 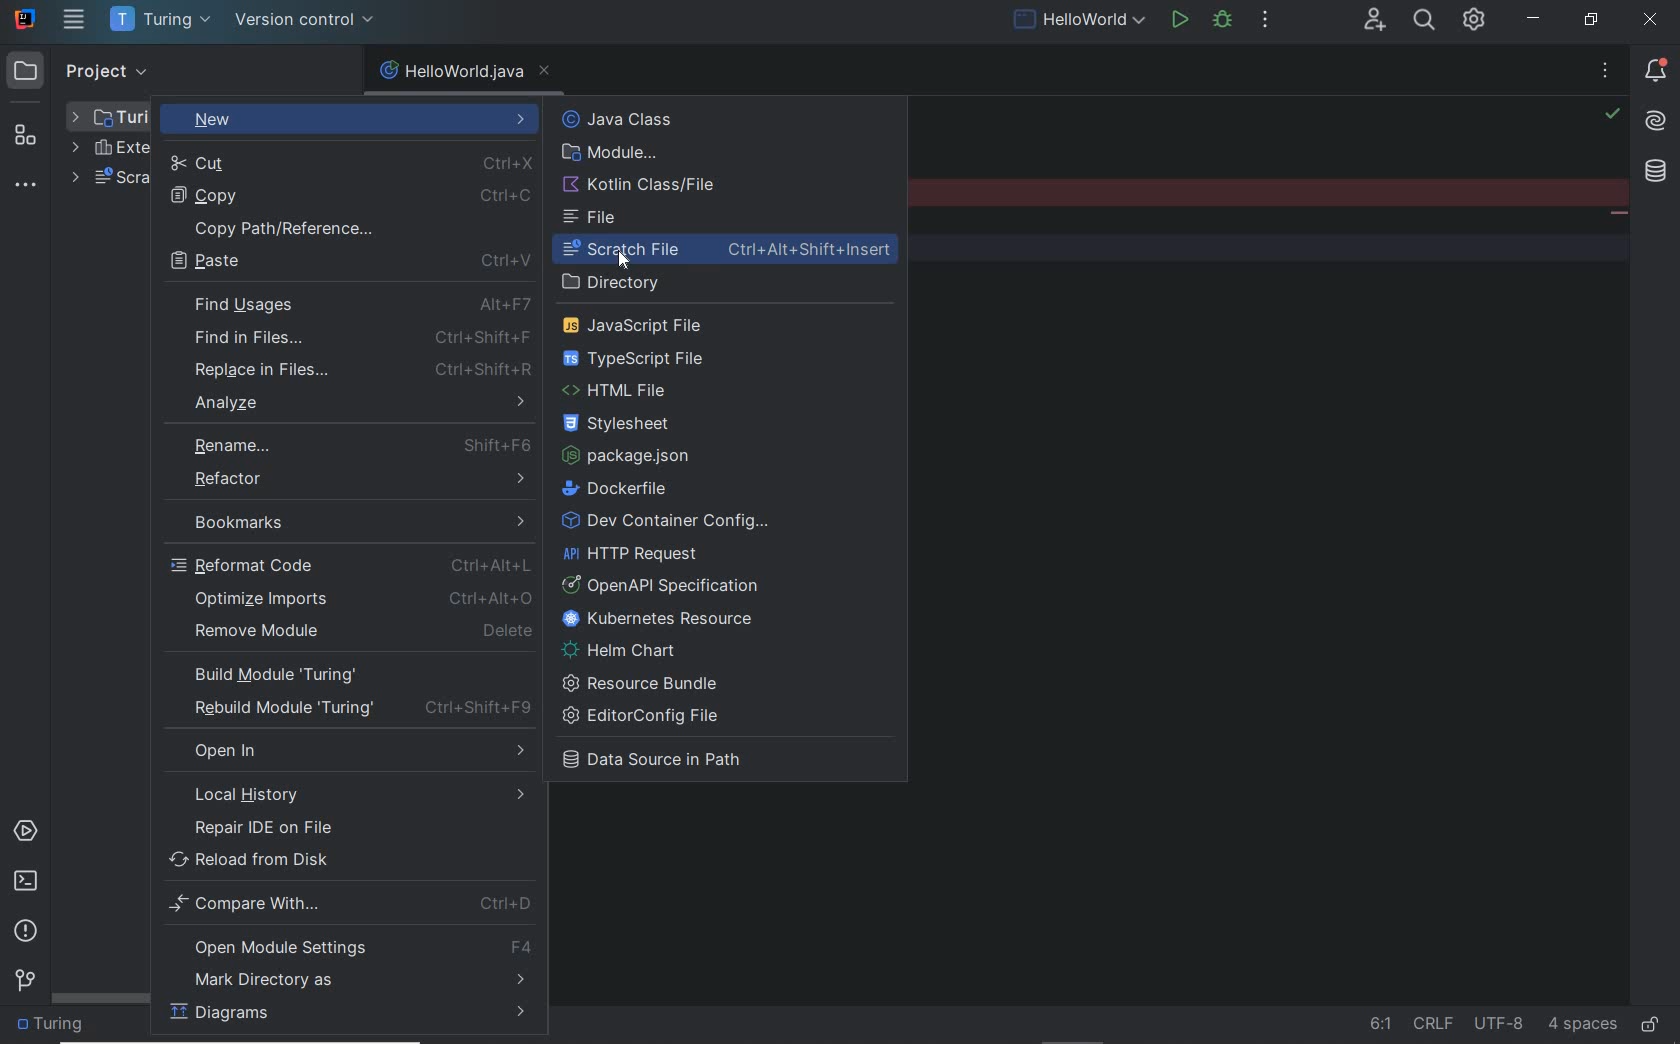 What do you see at coordinates (667, 763) in the screenshot?
I see `data source in path` at bounding box center [667, 763].